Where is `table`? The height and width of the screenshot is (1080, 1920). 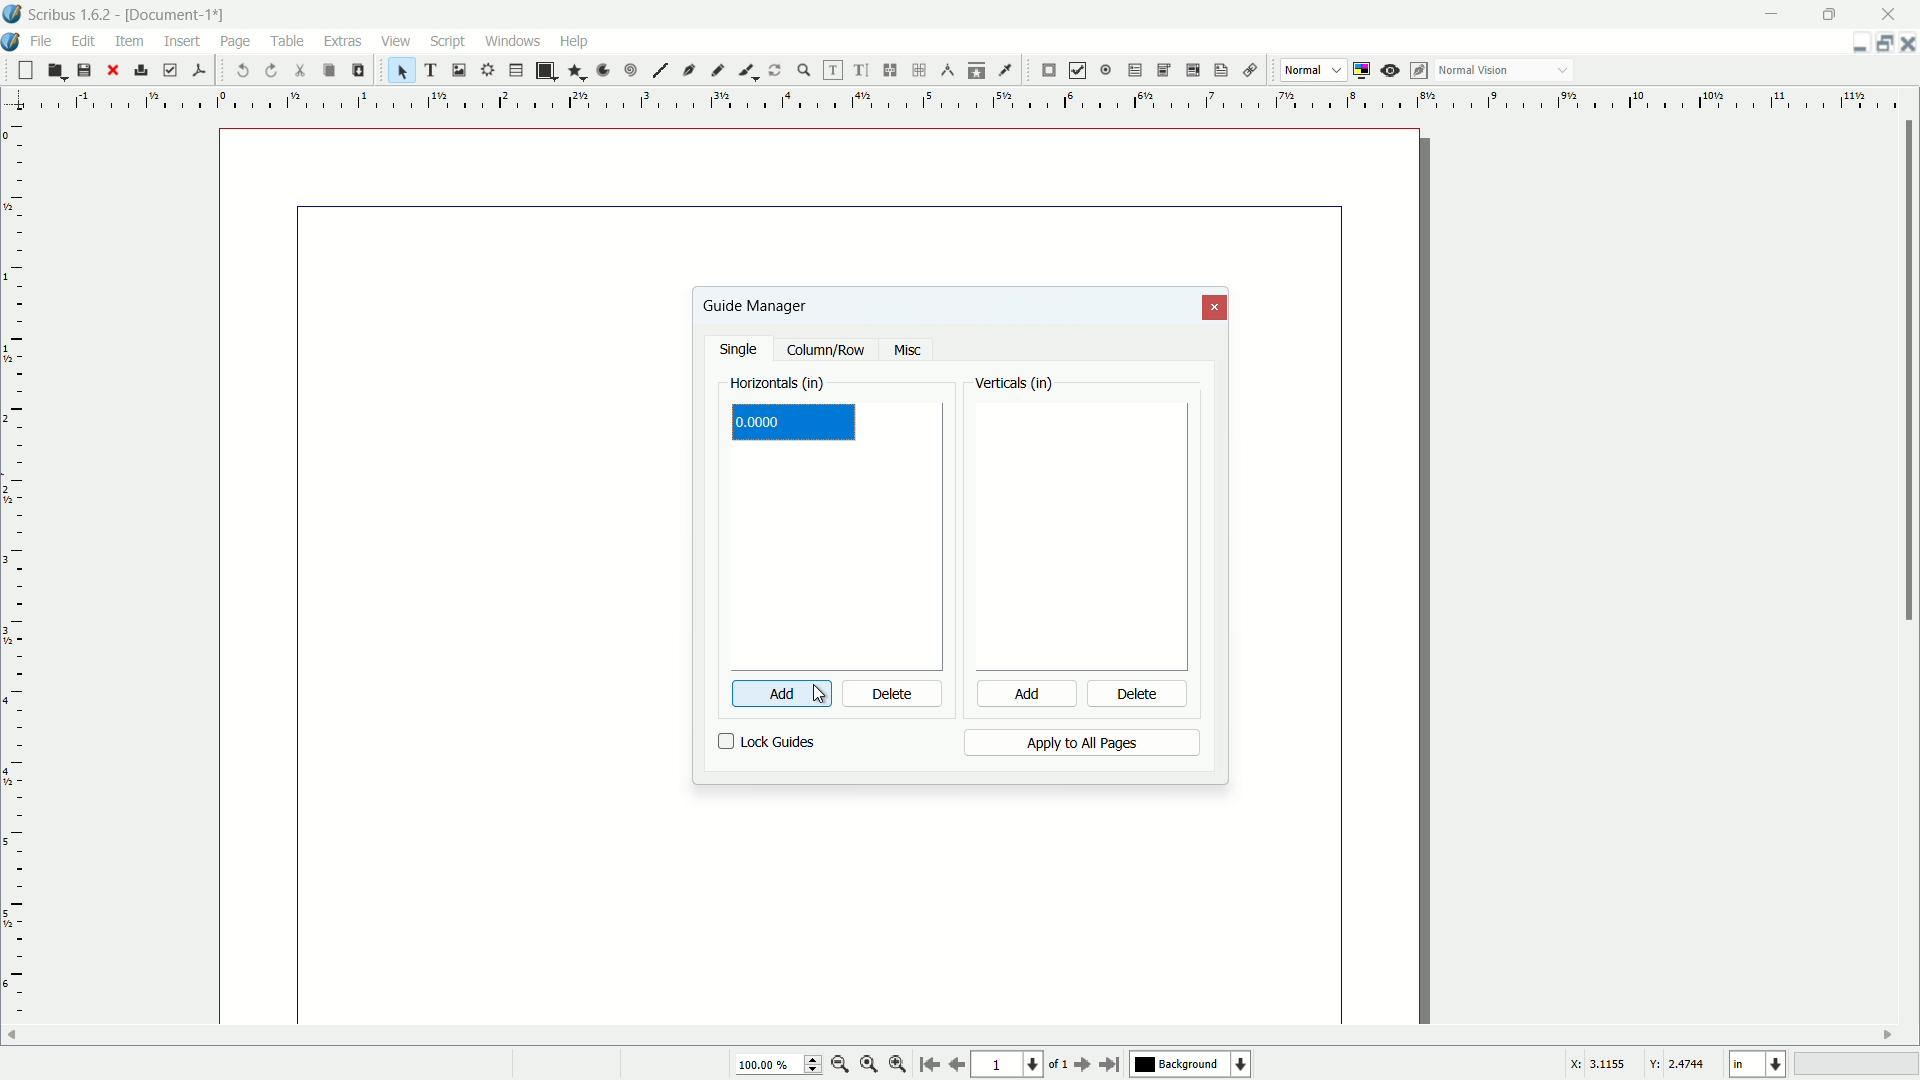
table is located at coordinates (516, 71).